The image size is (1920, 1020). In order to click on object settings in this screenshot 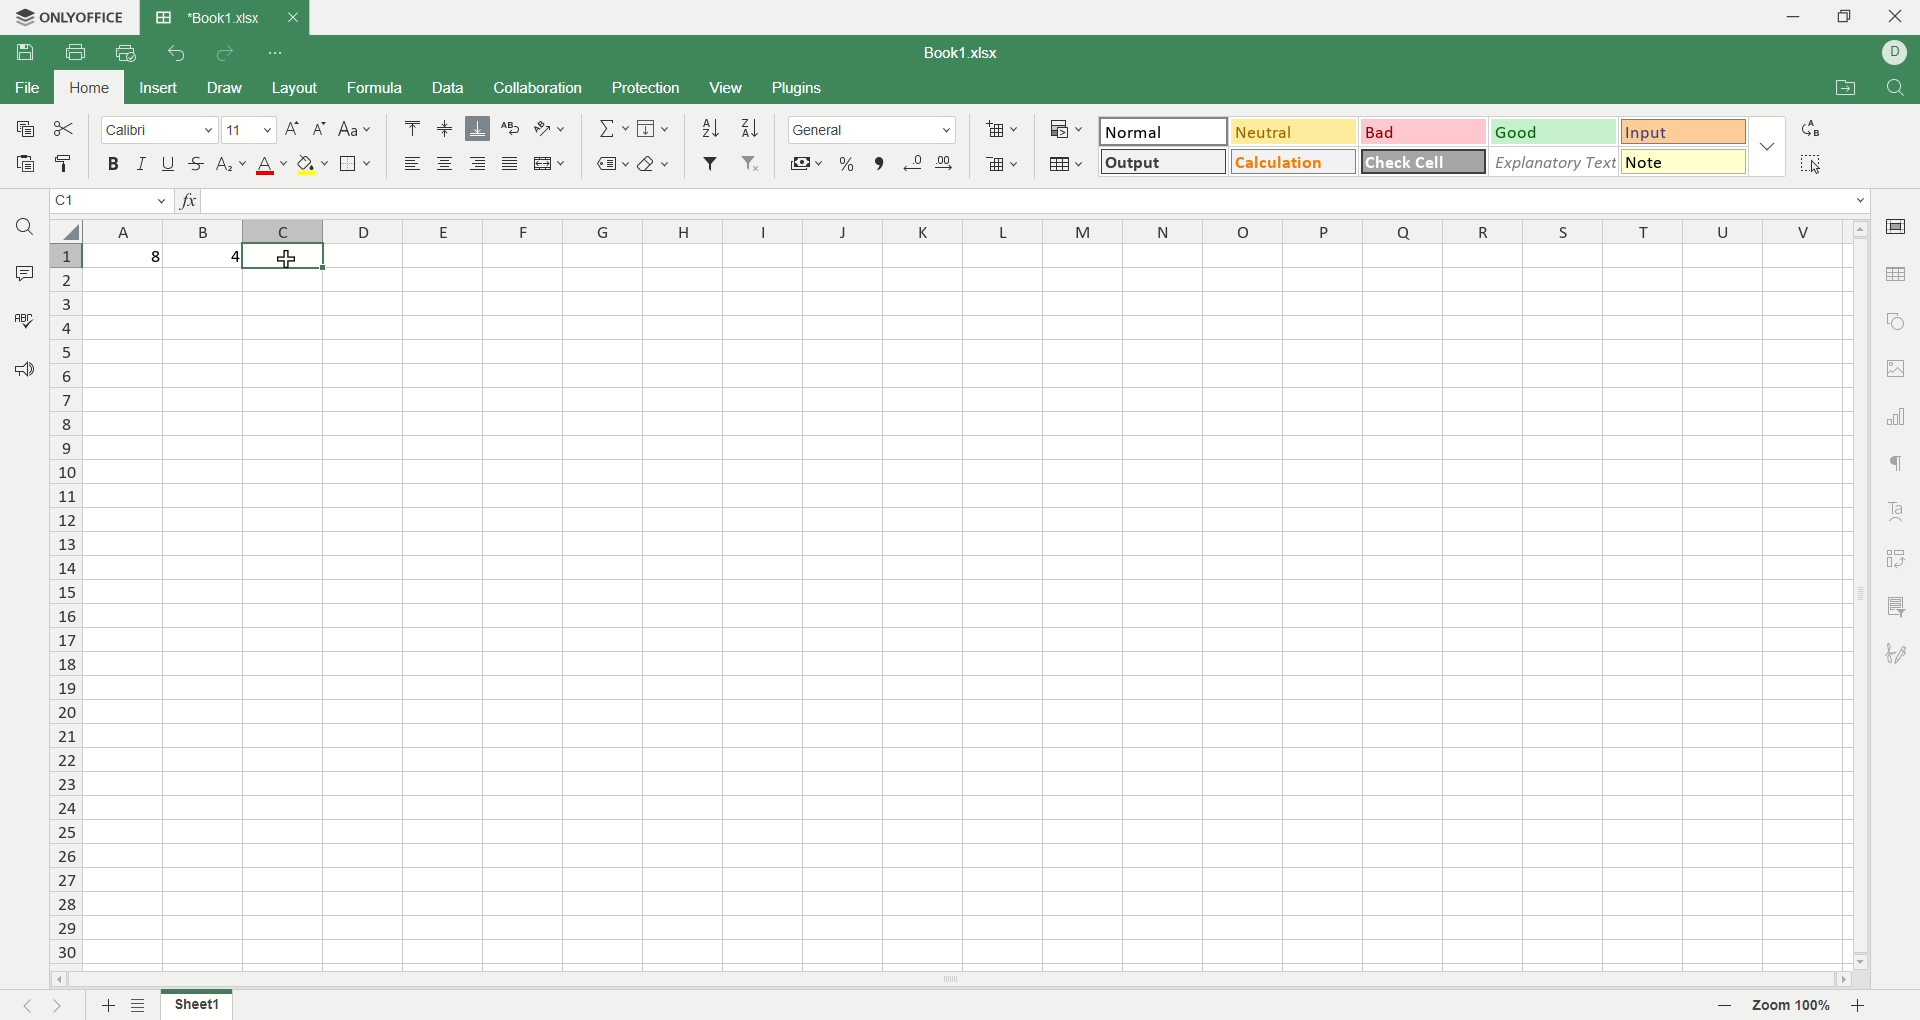, I will do `click(1897, 321)`.